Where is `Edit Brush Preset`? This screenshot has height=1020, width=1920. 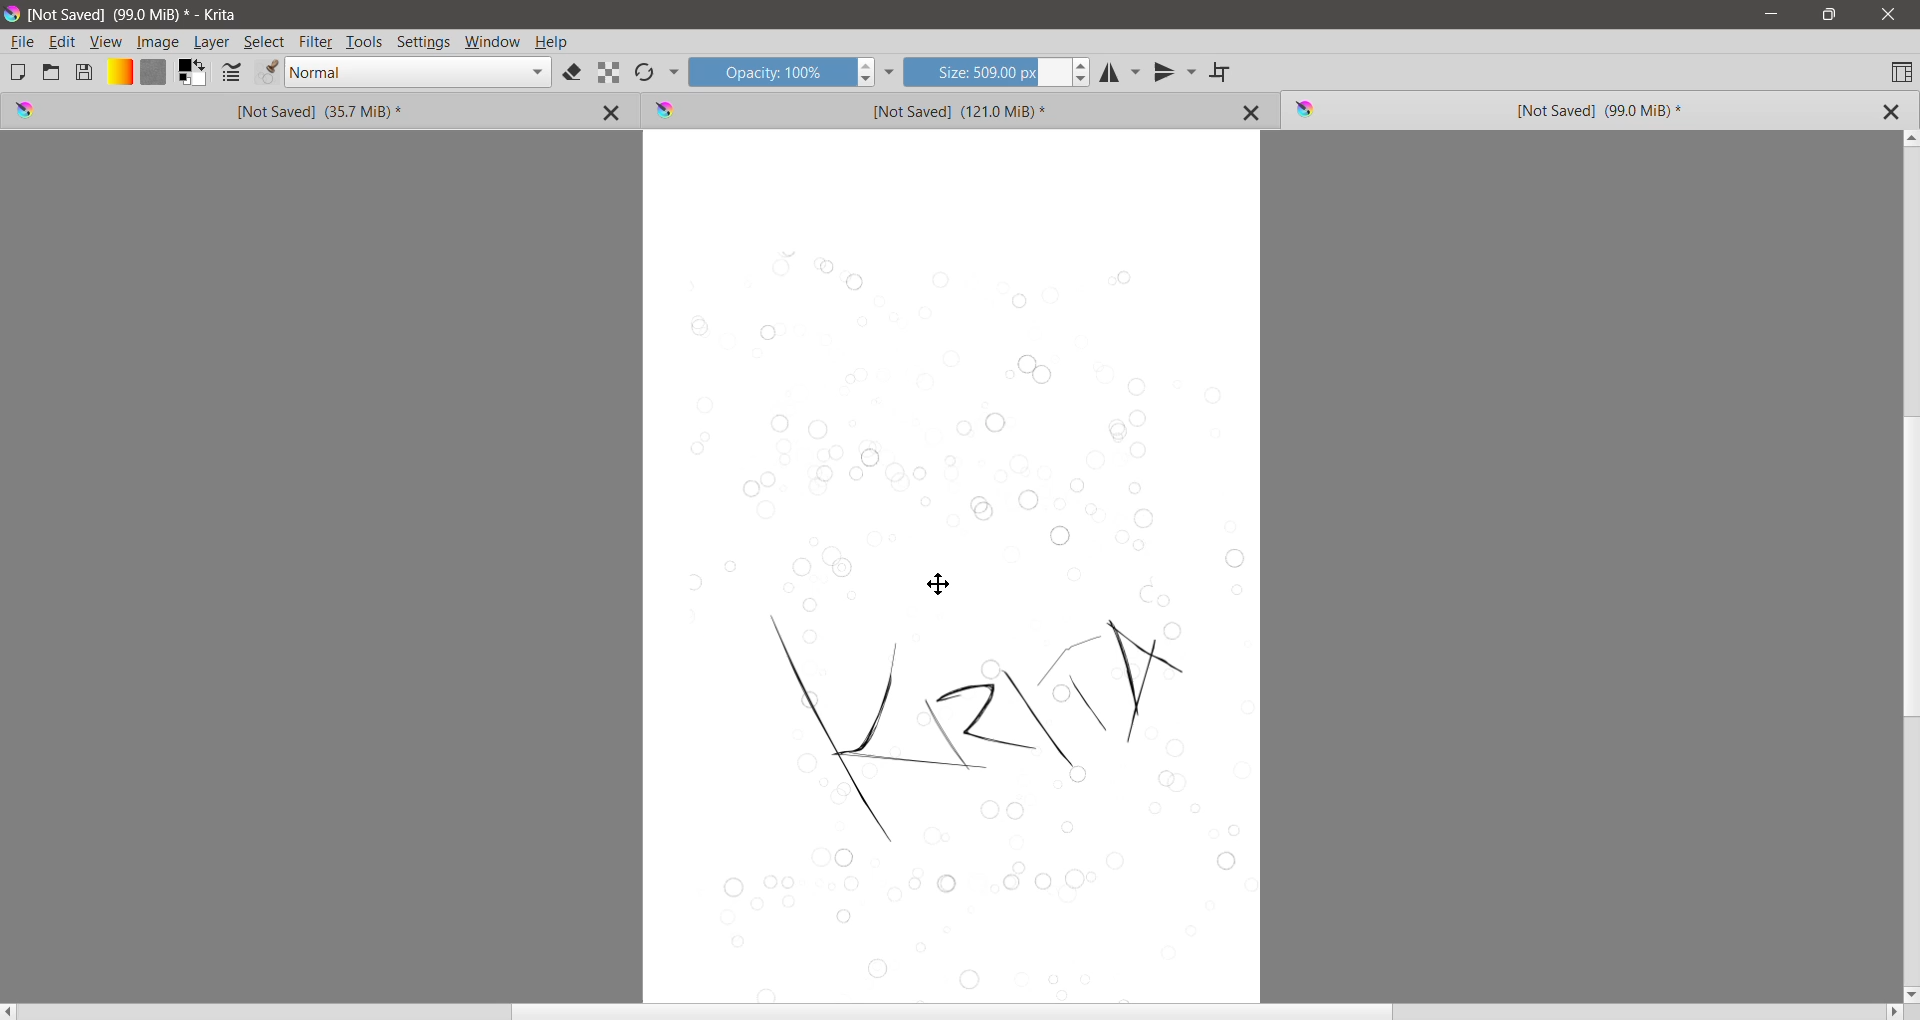 Edit Brush Preset is located at coordinates (266, 73).